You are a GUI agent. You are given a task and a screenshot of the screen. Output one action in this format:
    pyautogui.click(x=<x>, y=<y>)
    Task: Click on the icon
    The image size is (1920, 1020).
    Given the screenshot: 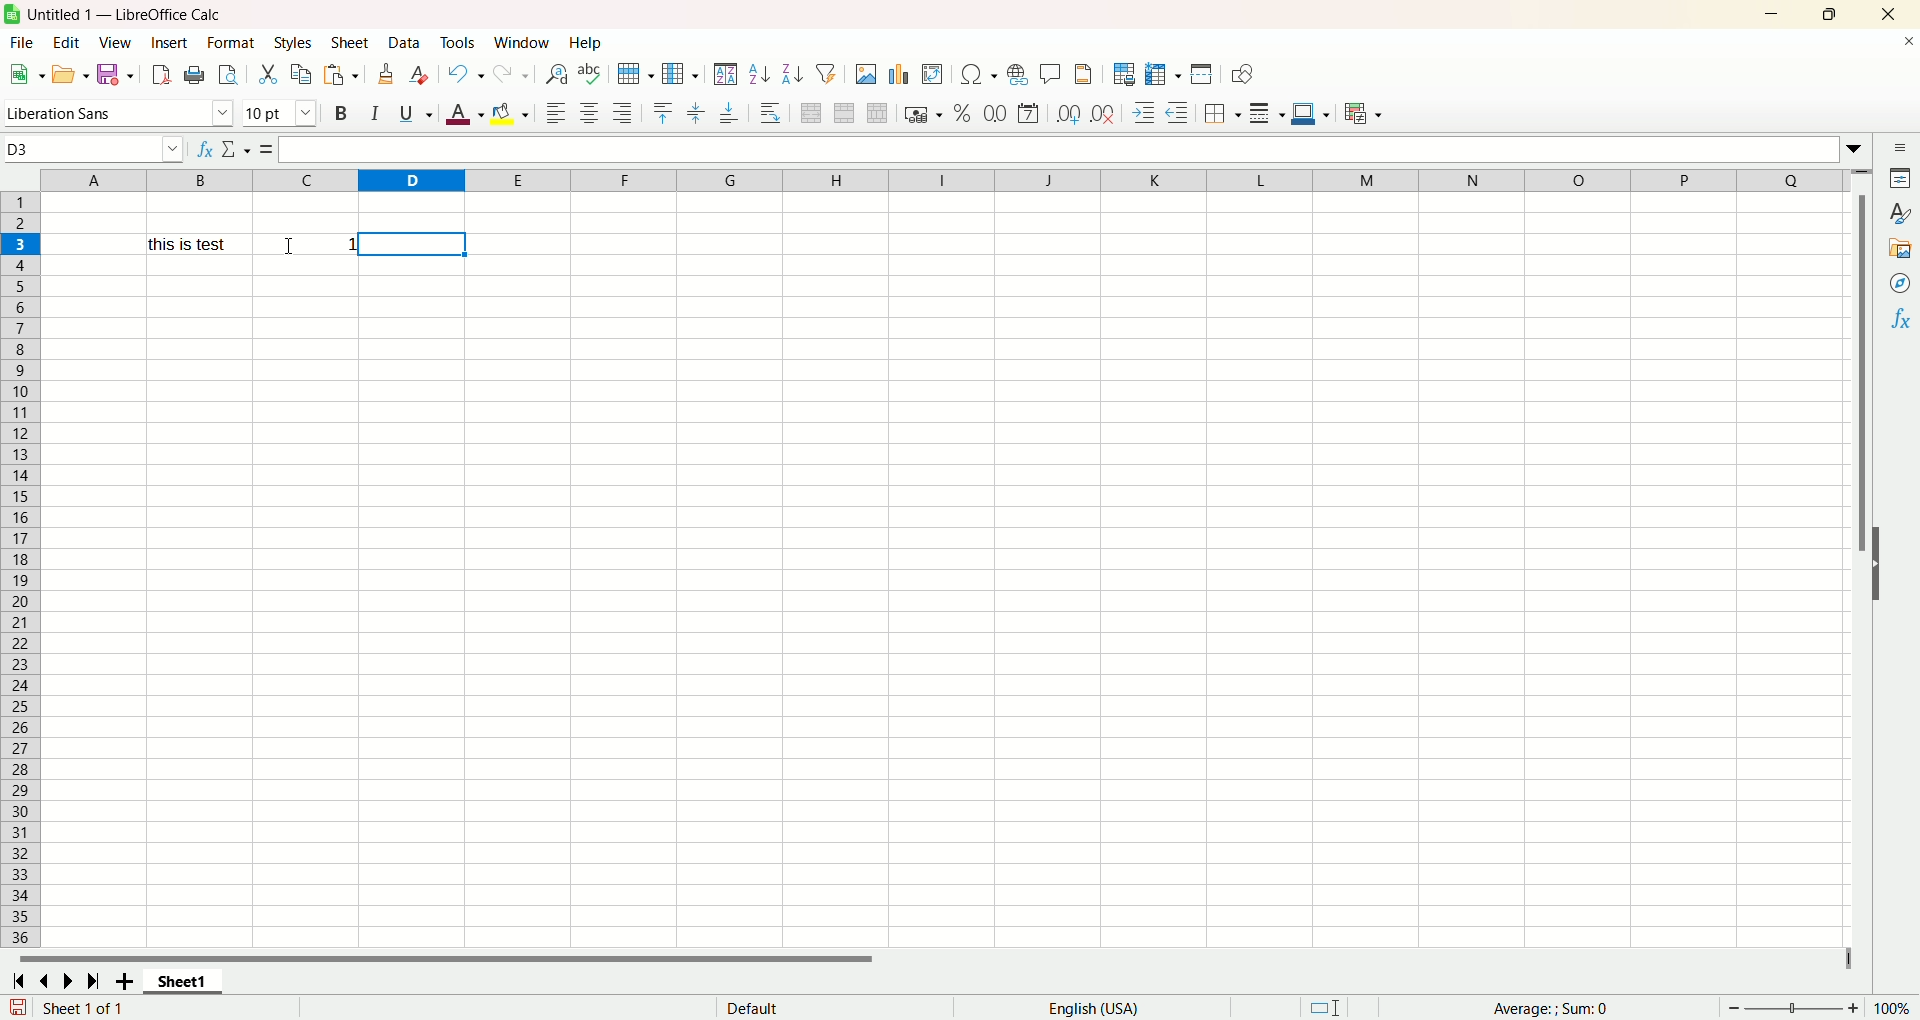 What is the action you would take?
    pyautogui.click(x=12, y=14)
    